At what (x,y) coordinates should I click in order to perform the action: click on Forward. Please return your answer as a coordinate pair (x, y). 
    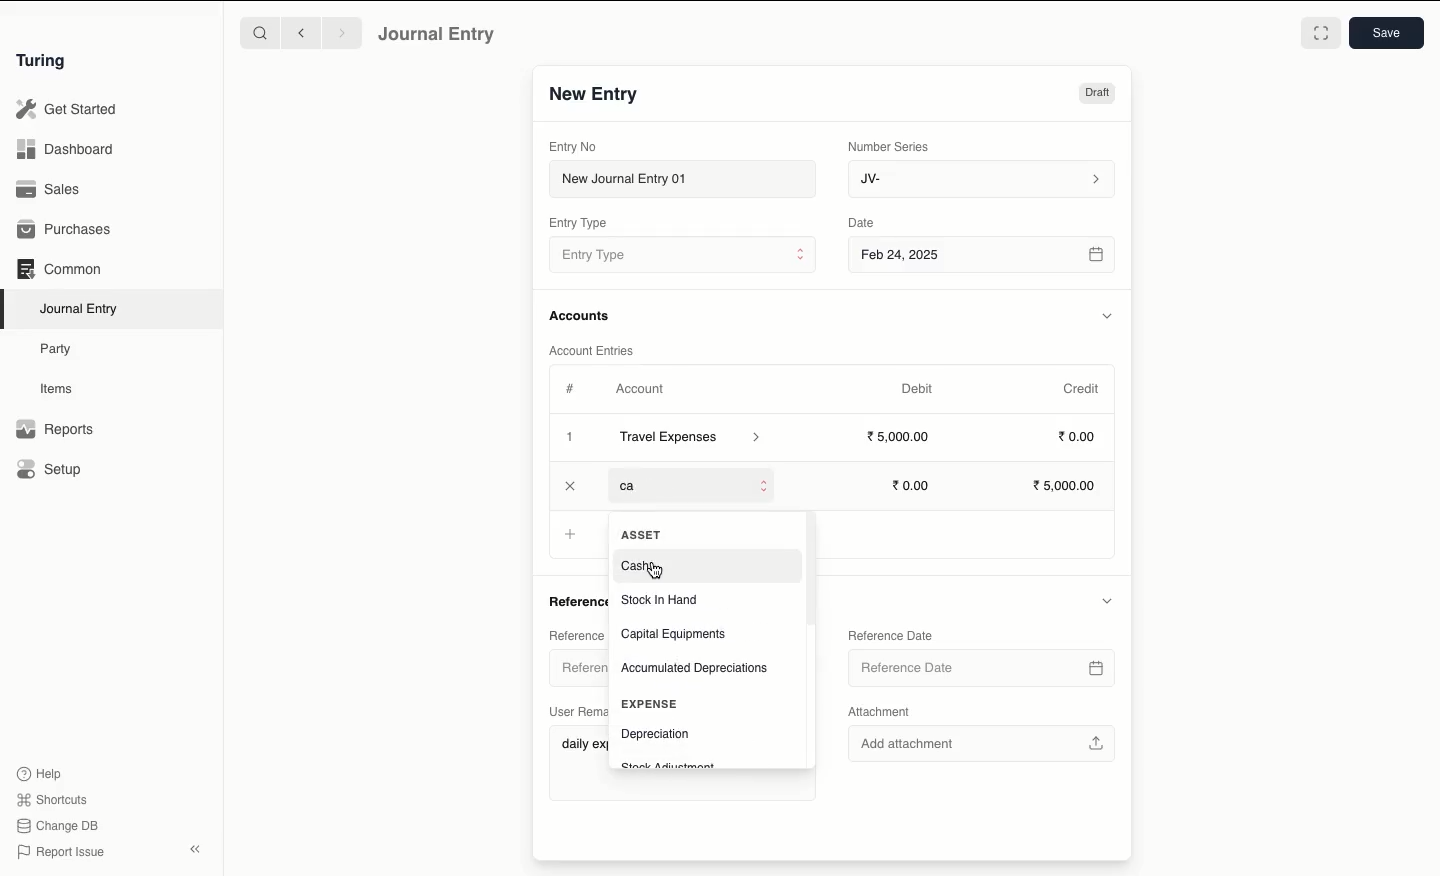
    Looking at the image, I should click on (343, 32).